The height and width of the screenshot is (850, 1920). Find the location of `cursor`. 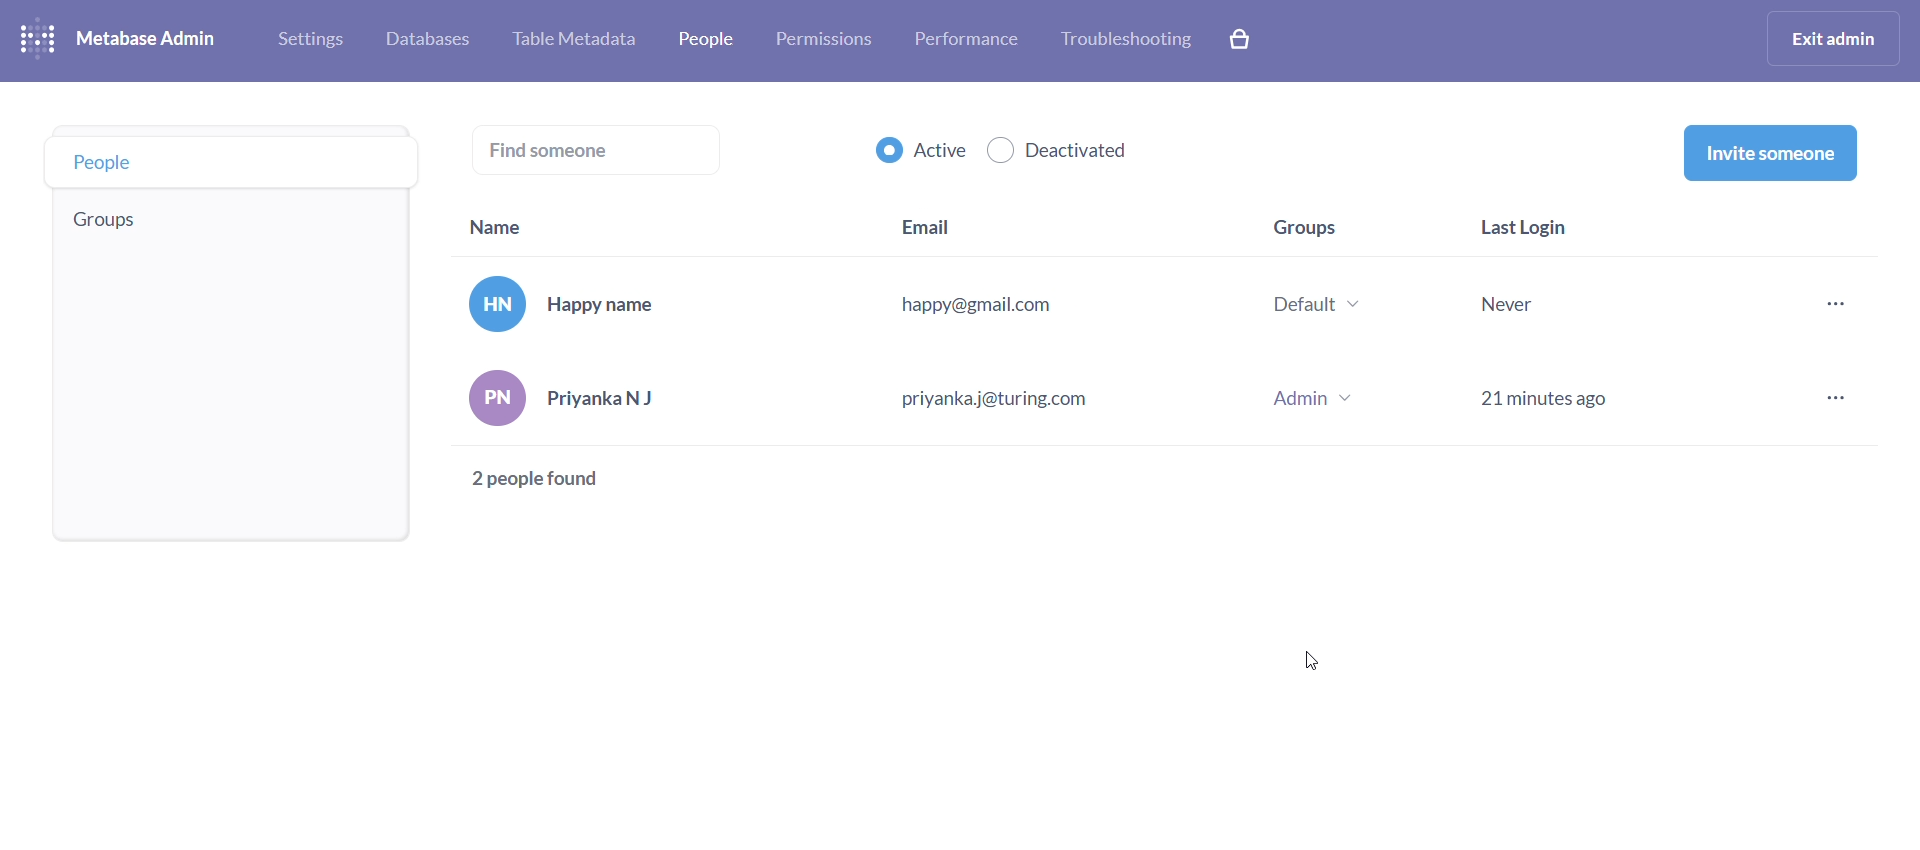

cursor is located at coordinates (1311, 660).